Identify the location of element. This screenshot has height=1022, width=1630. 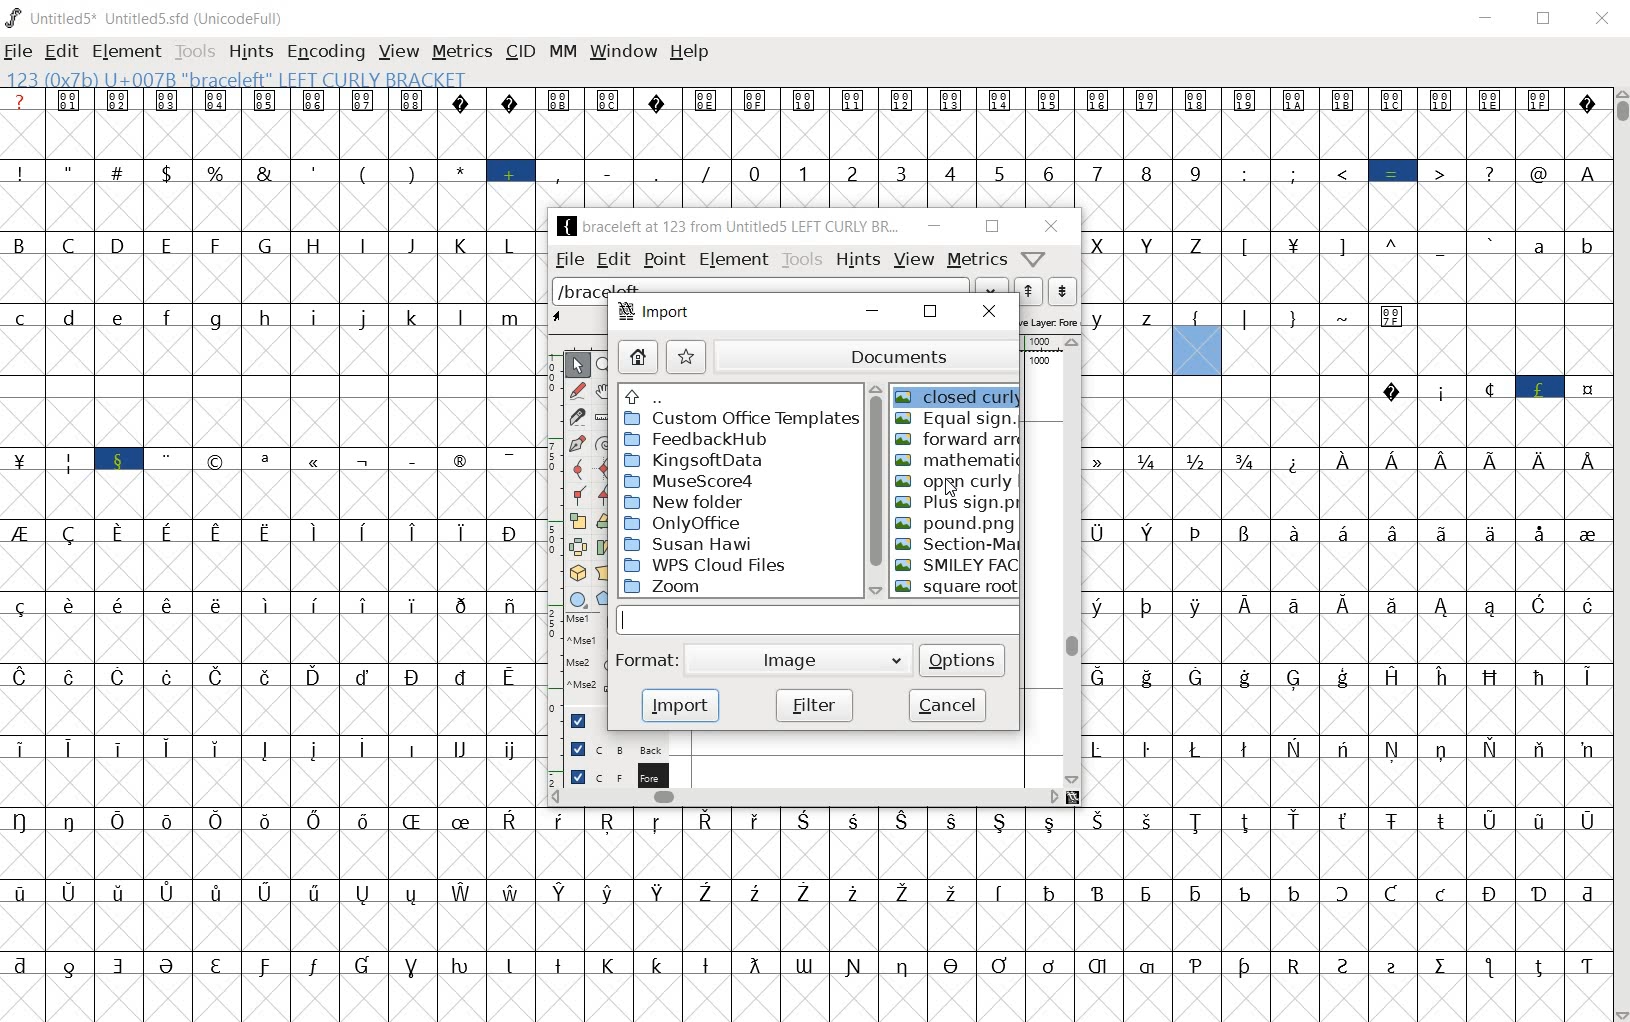
(126, 52).